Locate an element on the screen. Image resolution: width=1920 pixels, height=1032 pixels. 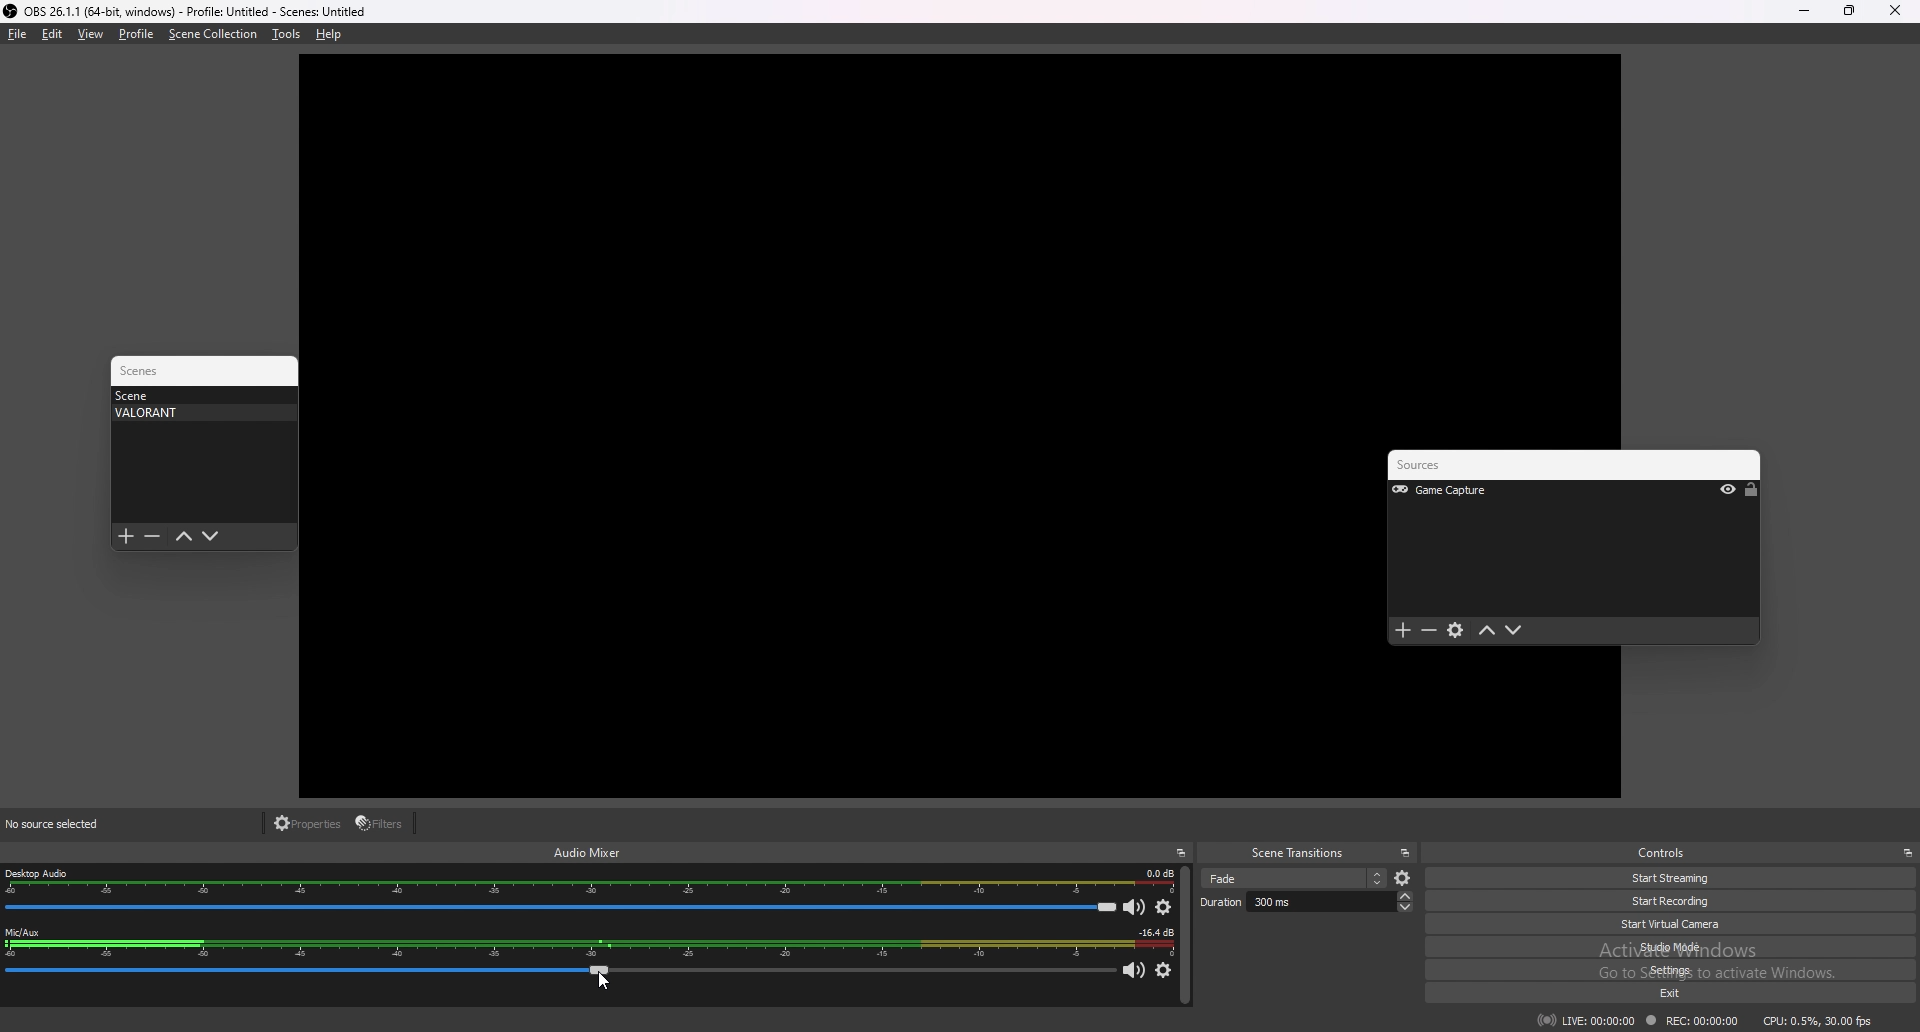
VALORANT is located at coordinates (198, 413).